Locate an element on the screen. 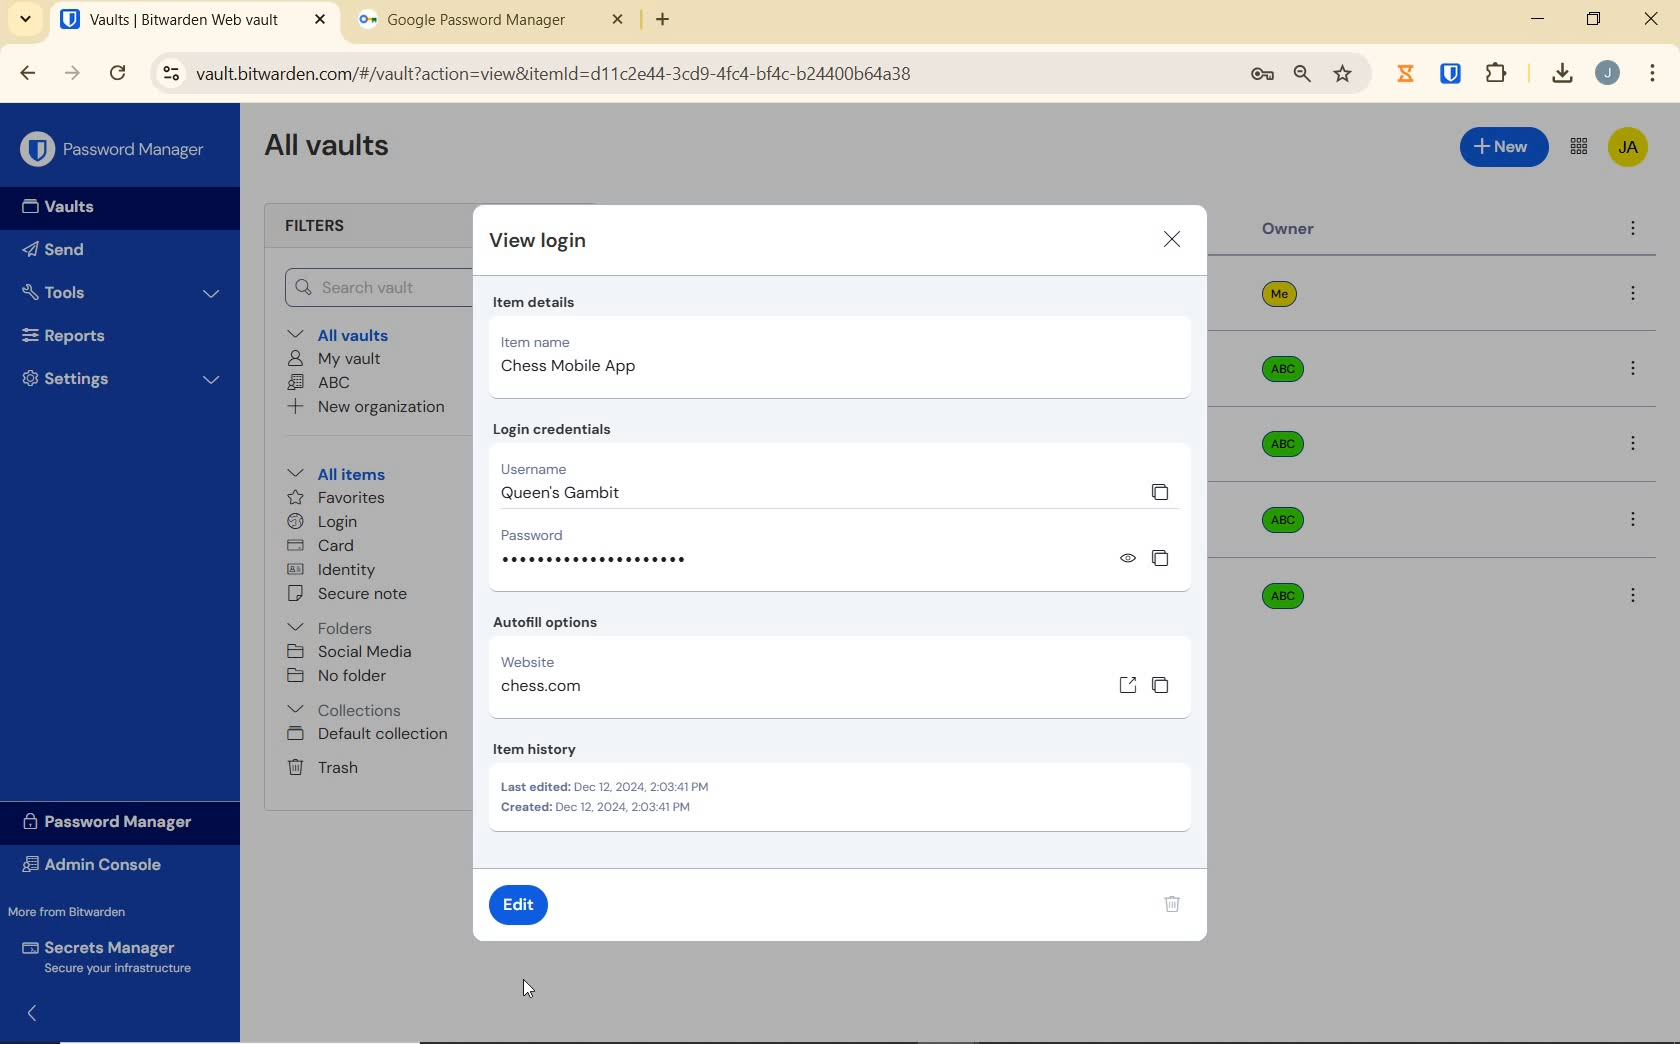  Tools is located at coordinates (121, 293).